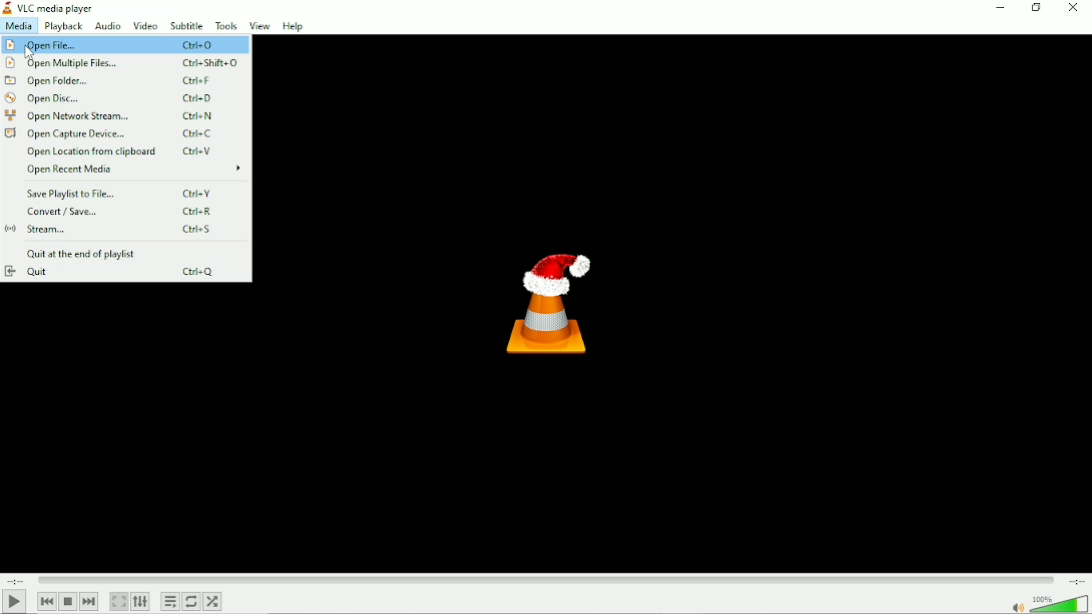  Describe the element at coordinates (216, 601) in the screenshot. I see `Random` at that location.